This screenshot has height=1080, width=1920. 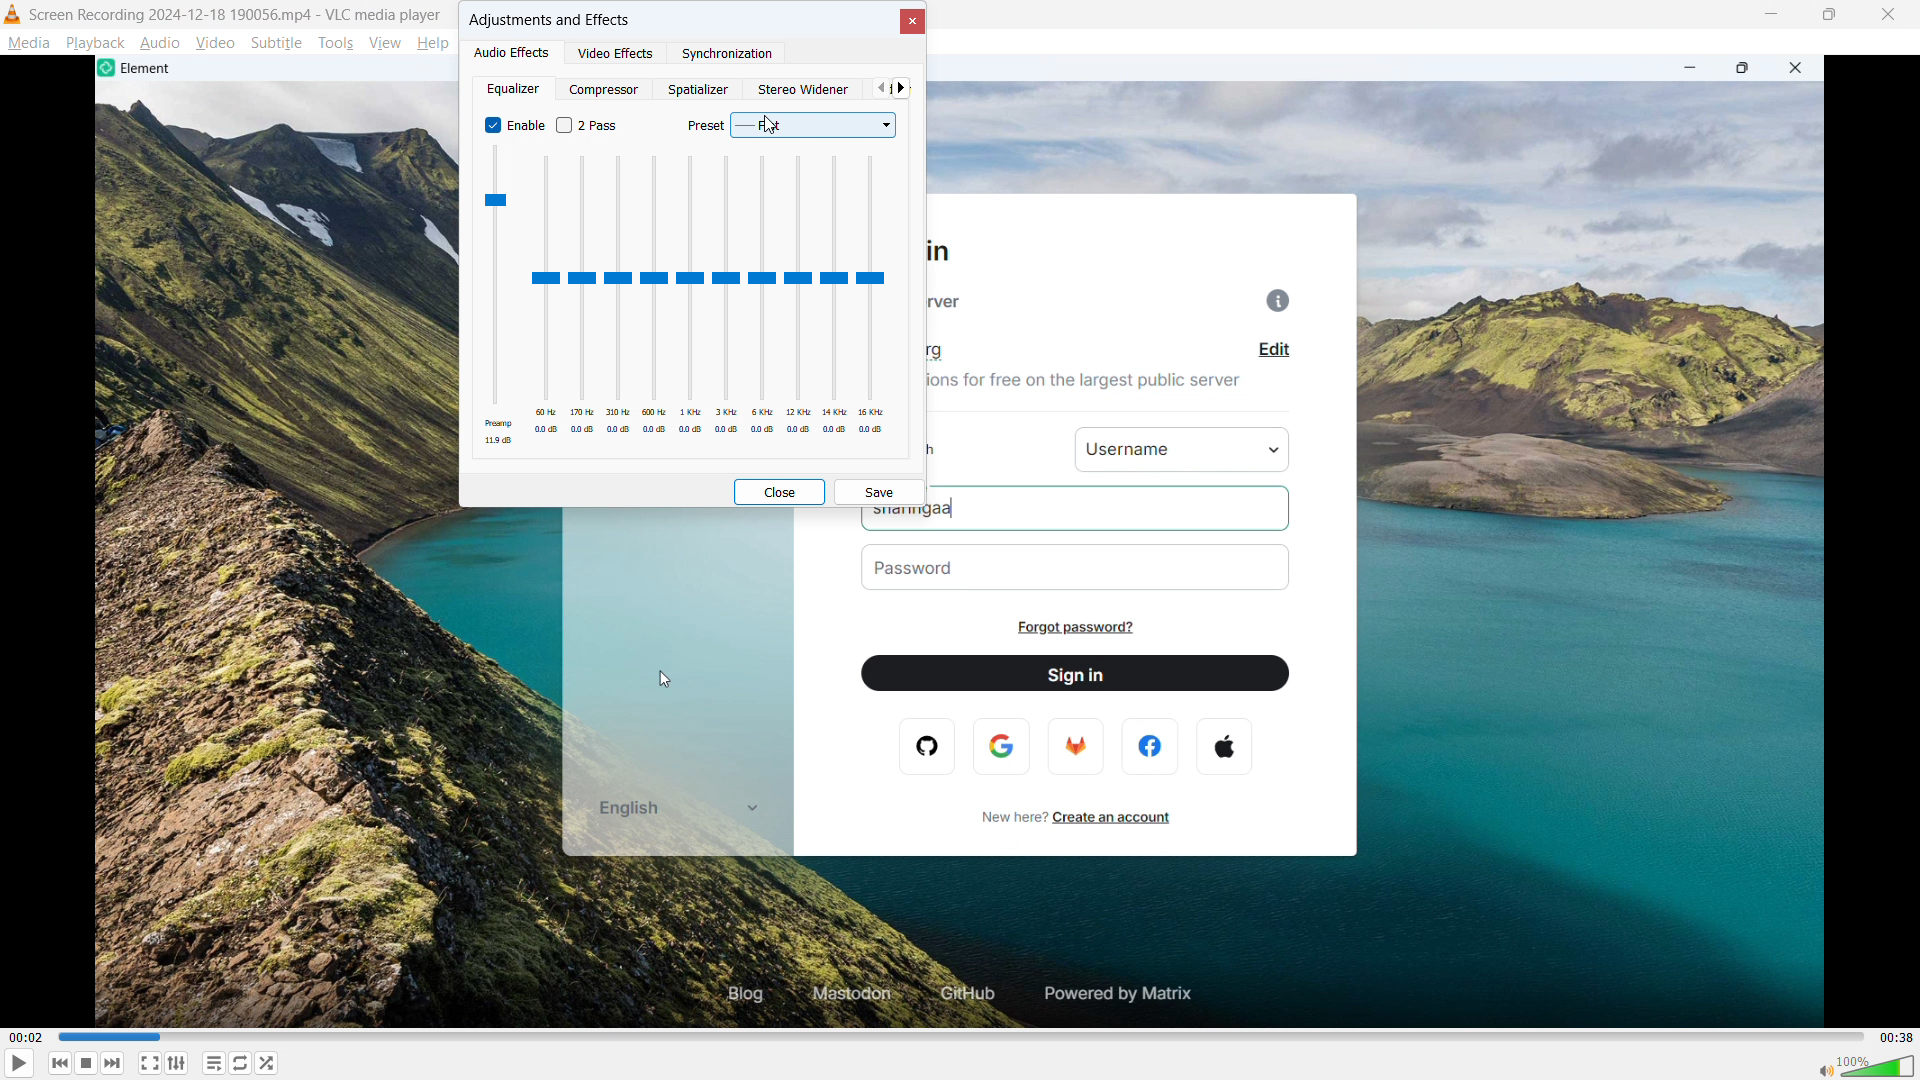 What do you see at coordinates (550, 20) in the screenshot?
I see `Adjustments and effects` at bounding box center [550, 20].